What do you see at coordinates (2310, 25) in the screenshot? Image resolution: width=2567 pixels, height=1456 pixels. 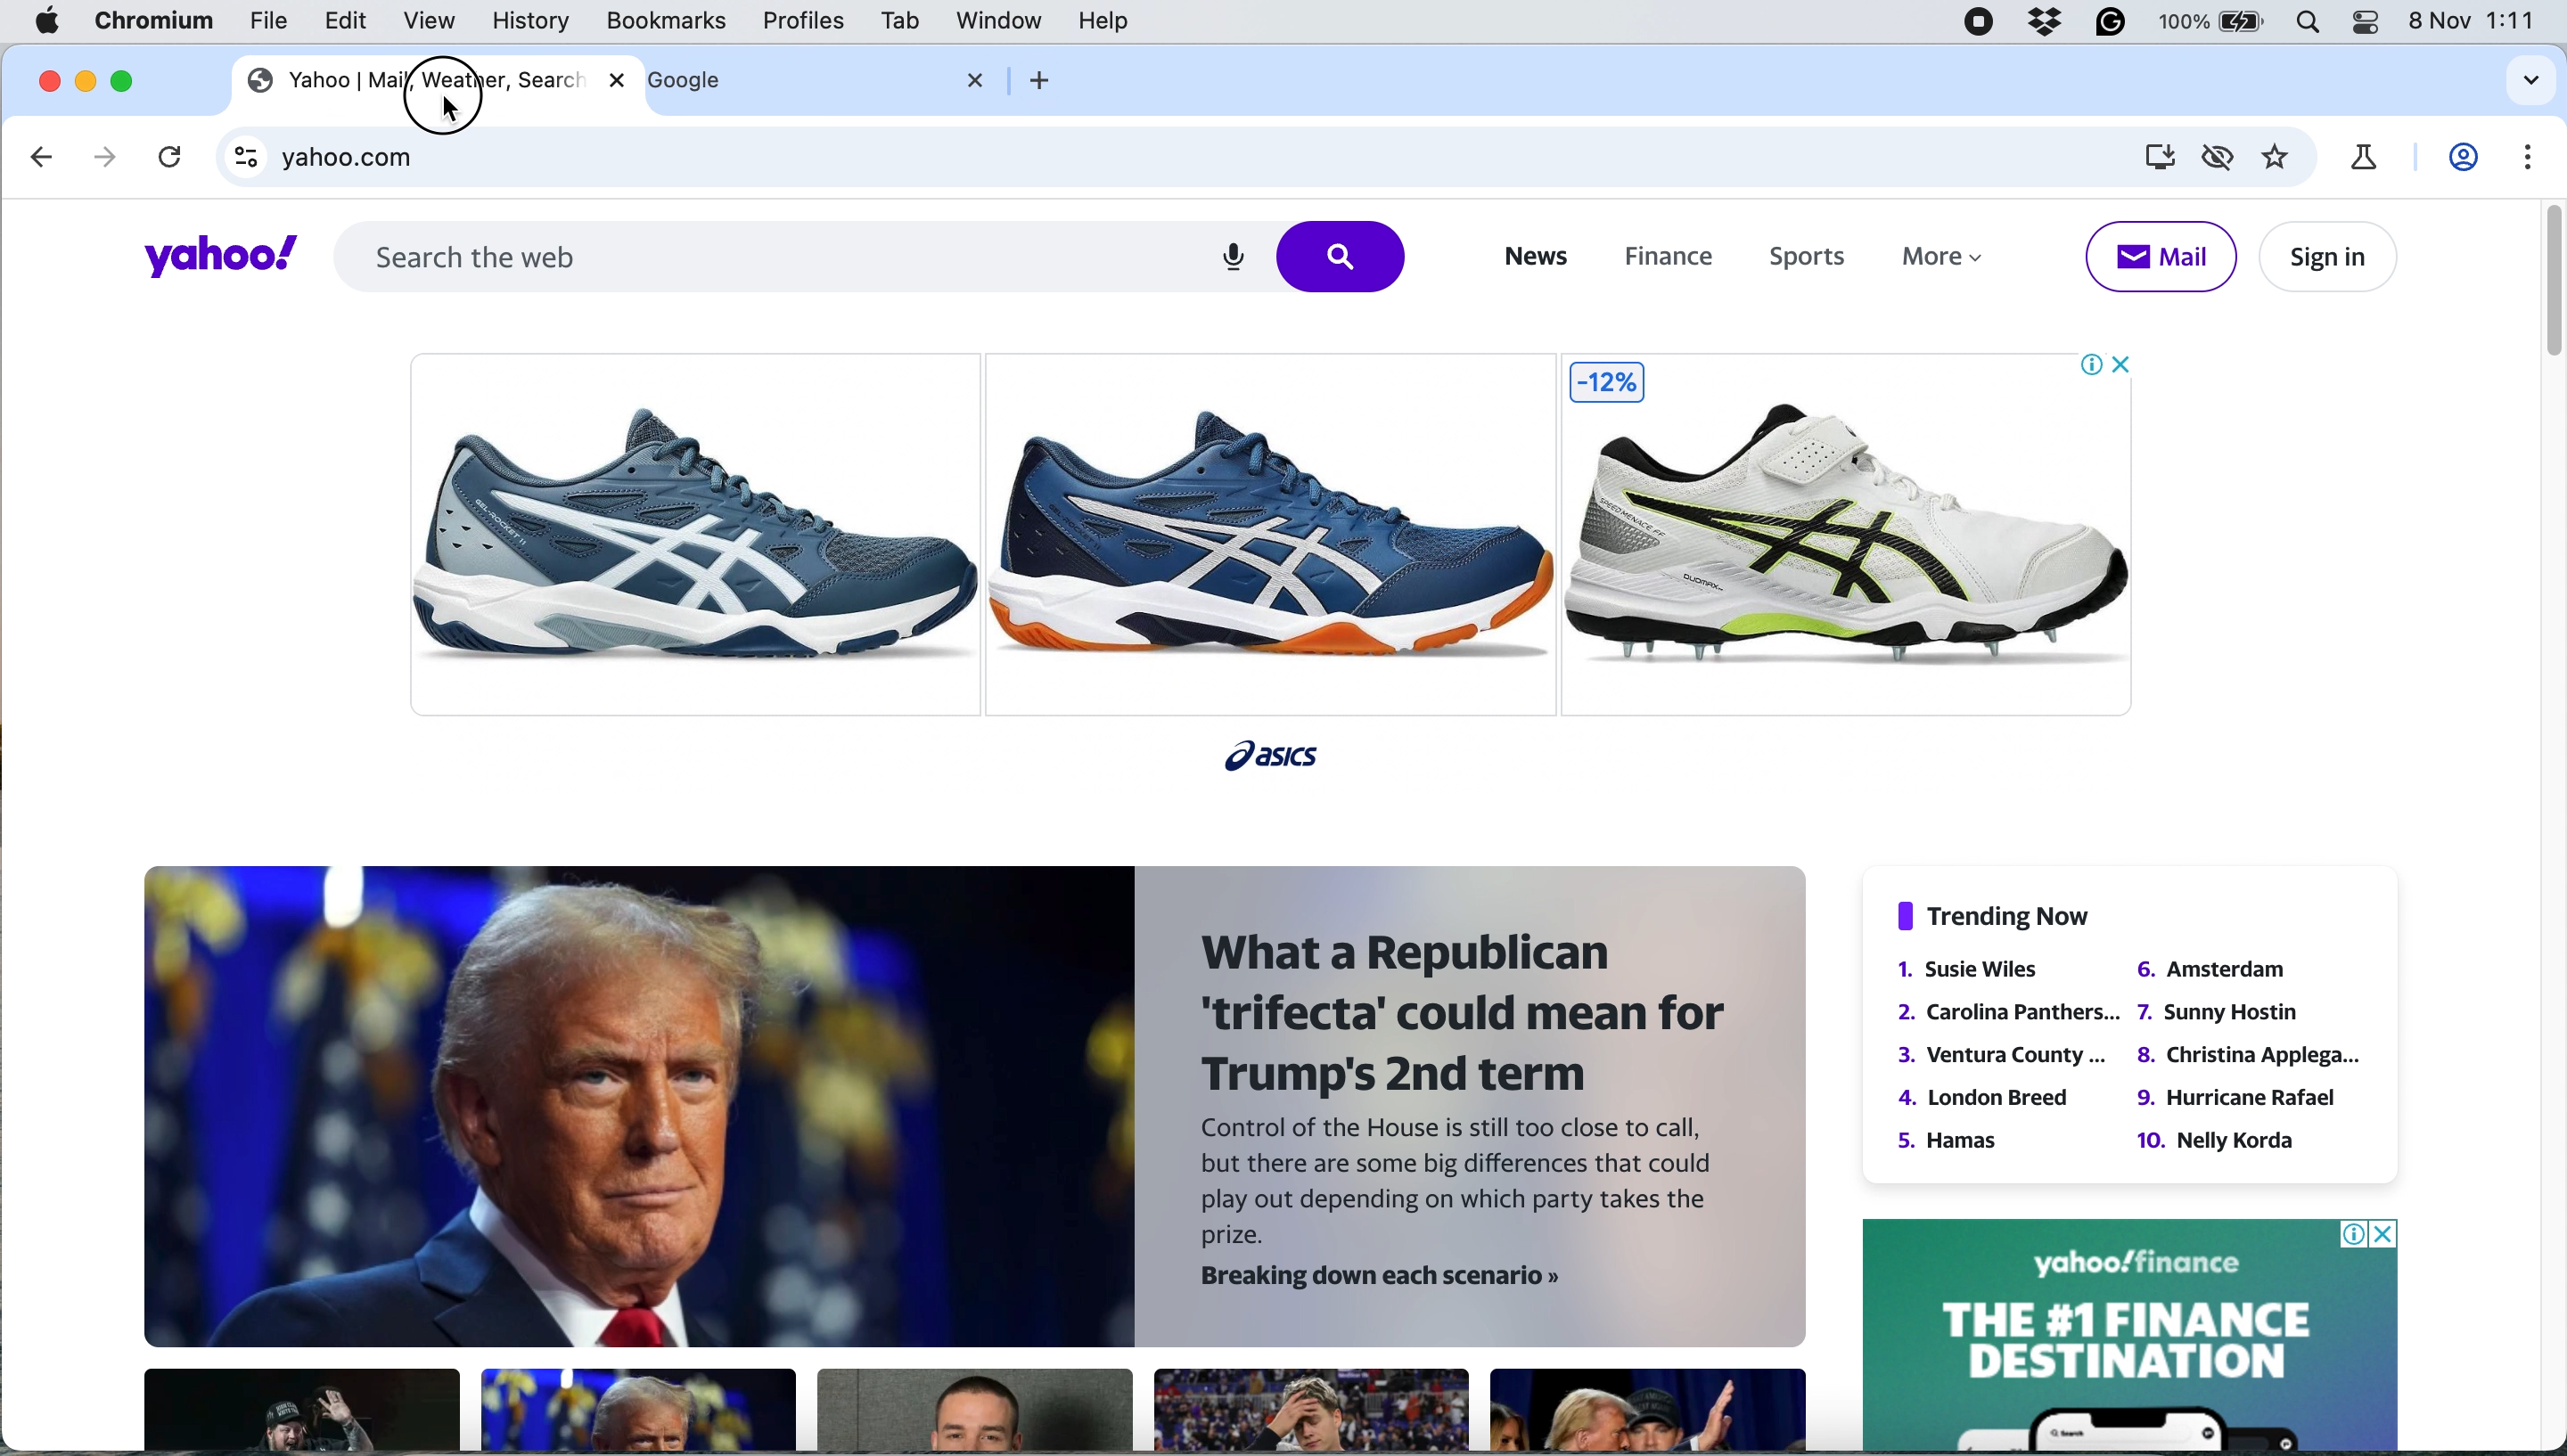 I see `spotlight search` at bounding box center [2310, 25].